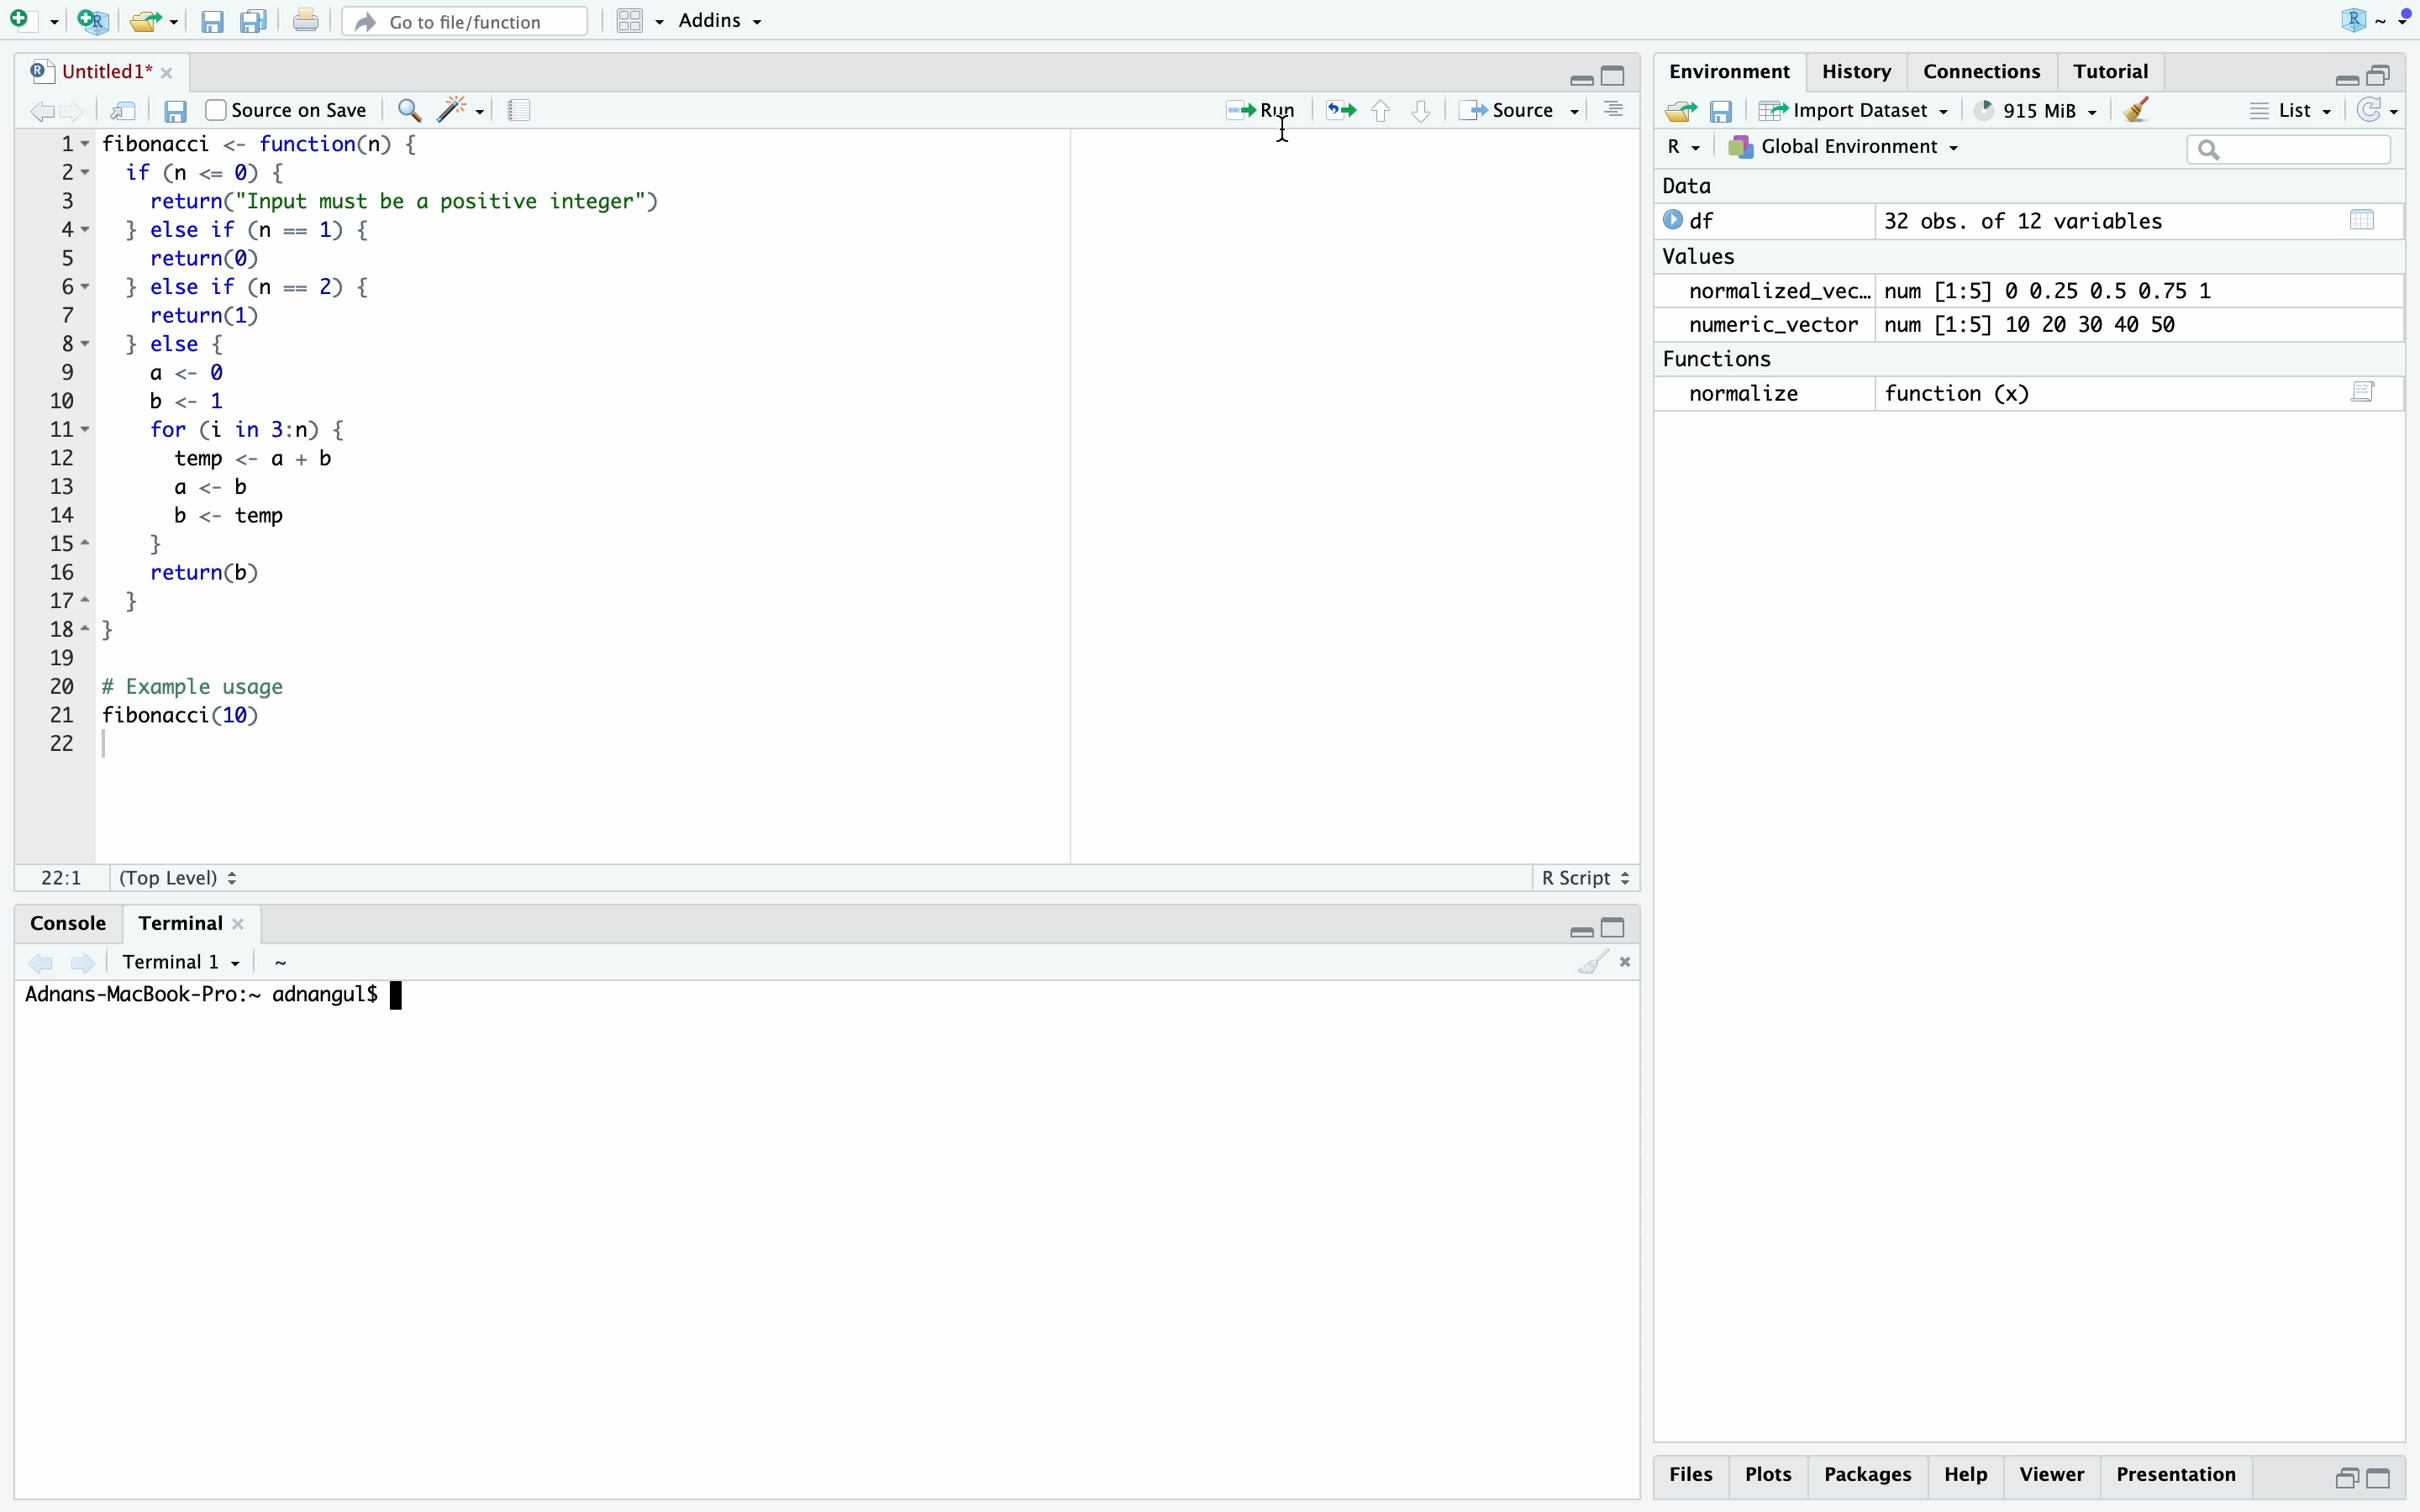 Image resolution: width=2420 pixels, height=1512 pixels. I want to click on maximize, so click(2393, 71).